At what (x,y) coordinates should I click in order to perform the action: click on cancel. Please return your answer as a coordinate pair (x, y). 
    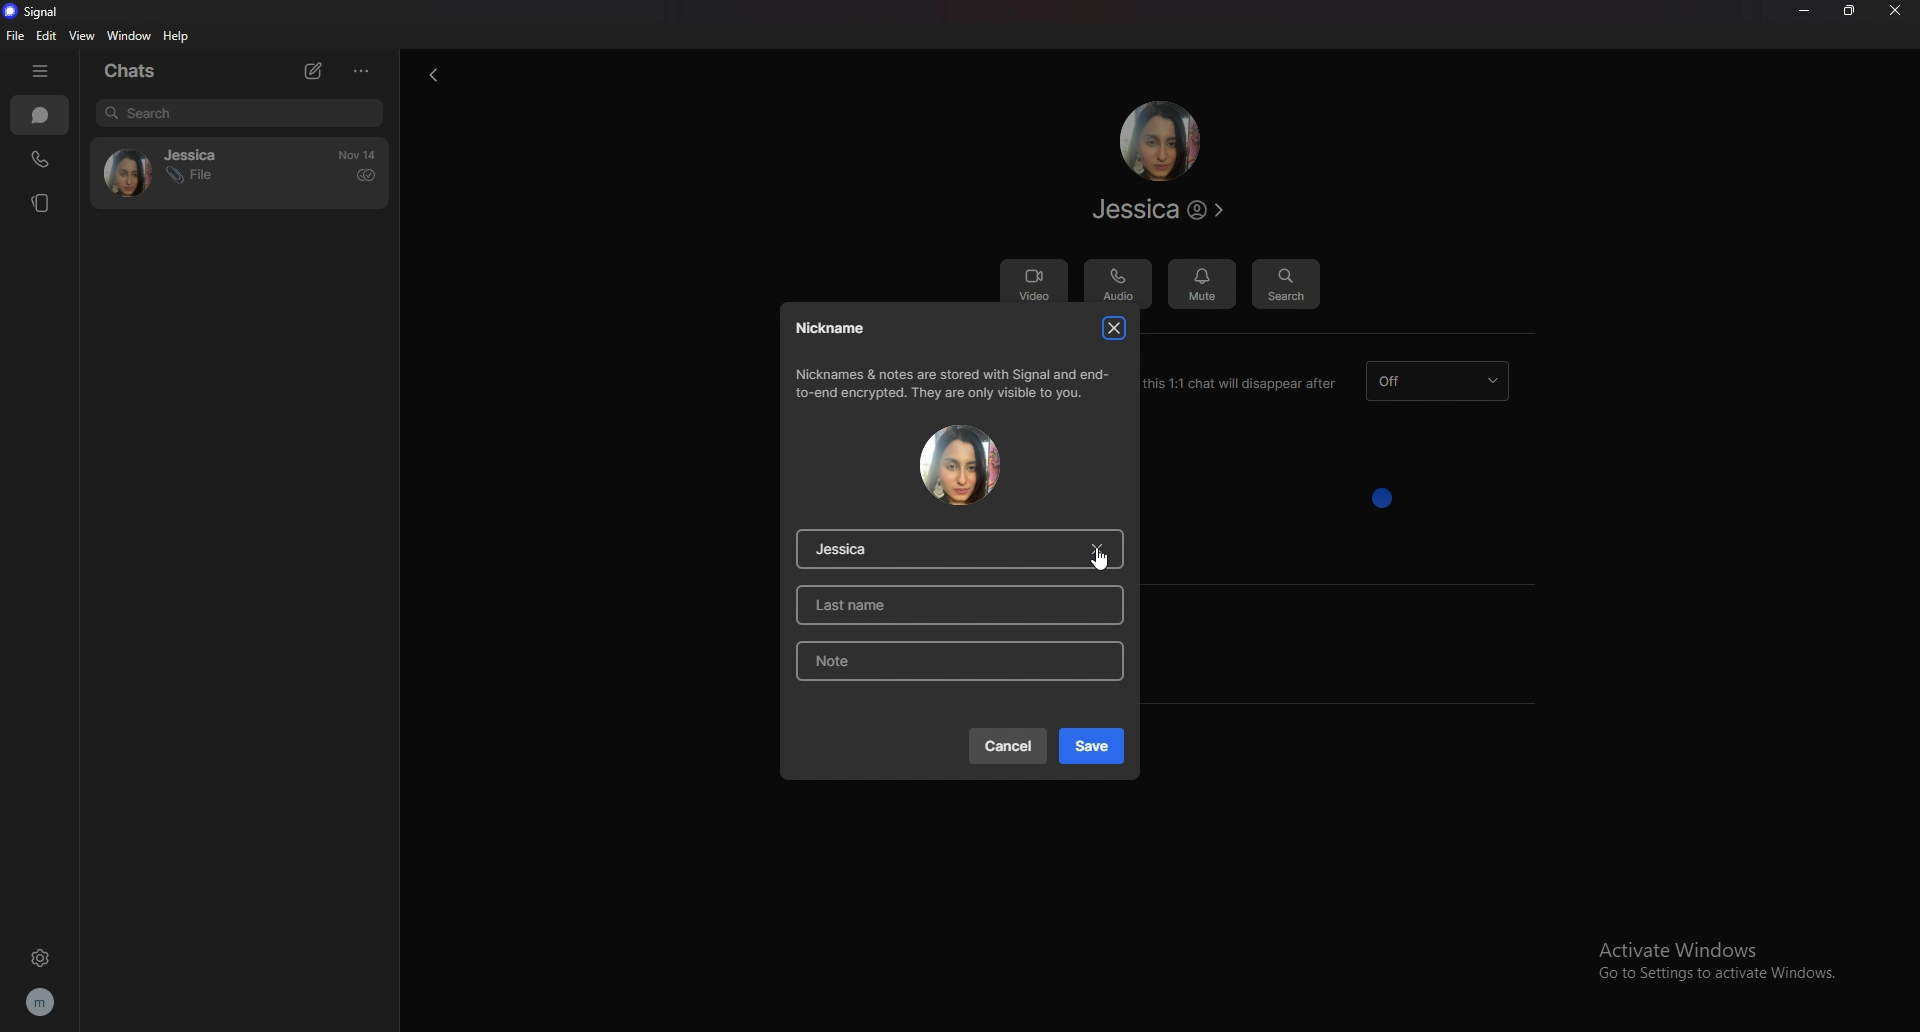
    Looking at the image, I should click on (1007, 745).